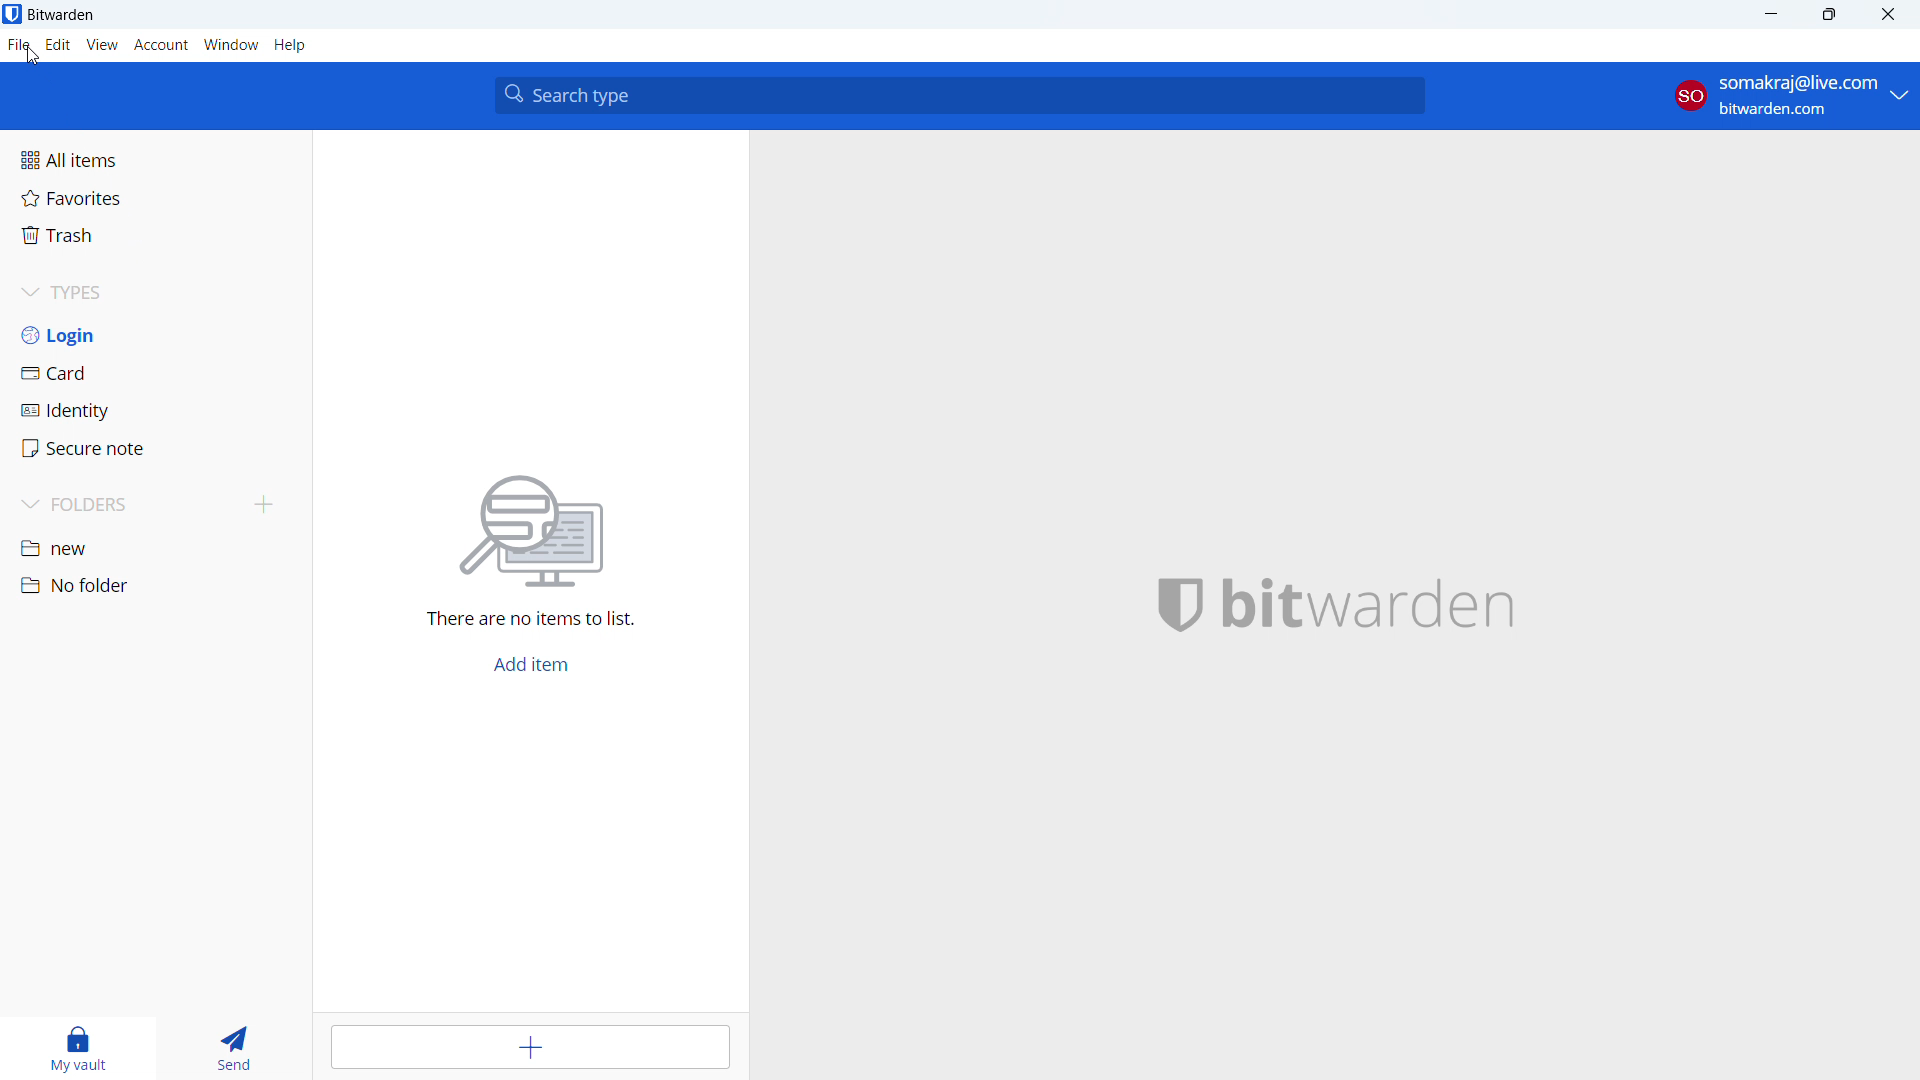 This screenshot has width=1920, height=1080. Describe the element at coordinates (127, 504) in the screenshot. I see `folders` at that location.